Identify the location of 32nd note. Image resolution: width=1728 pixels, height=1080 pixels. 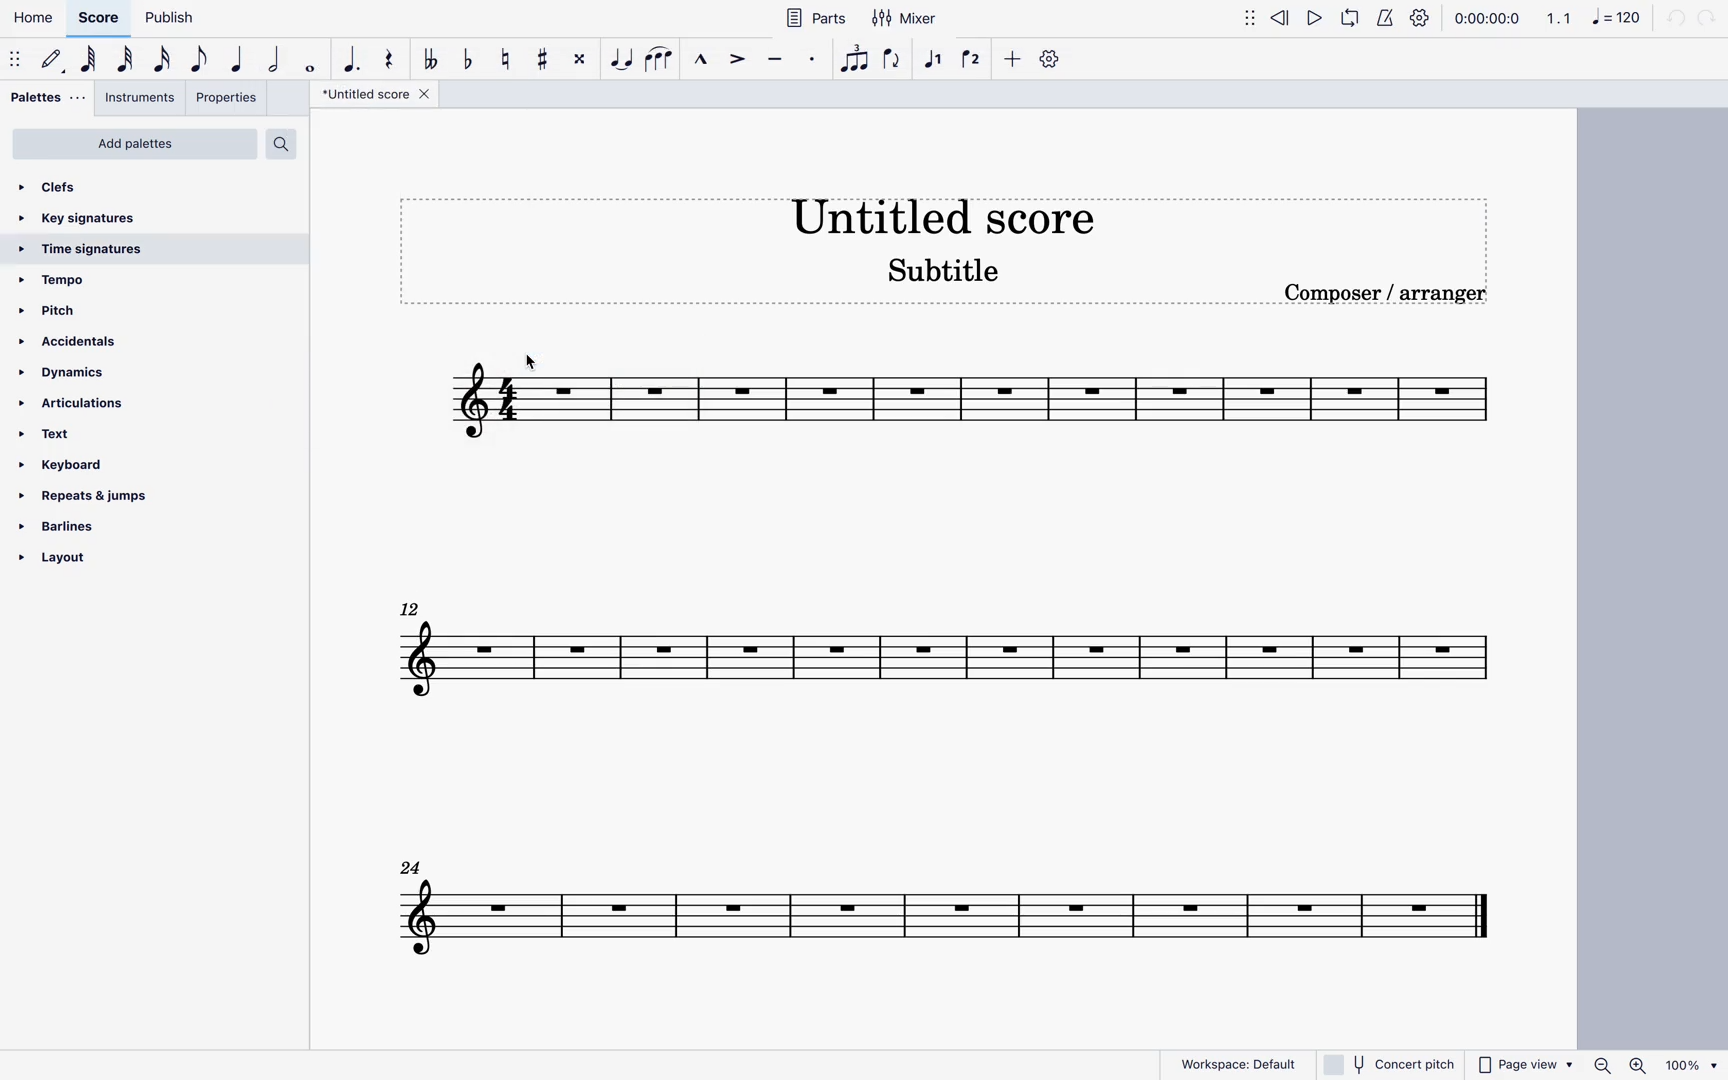
(123, 64).